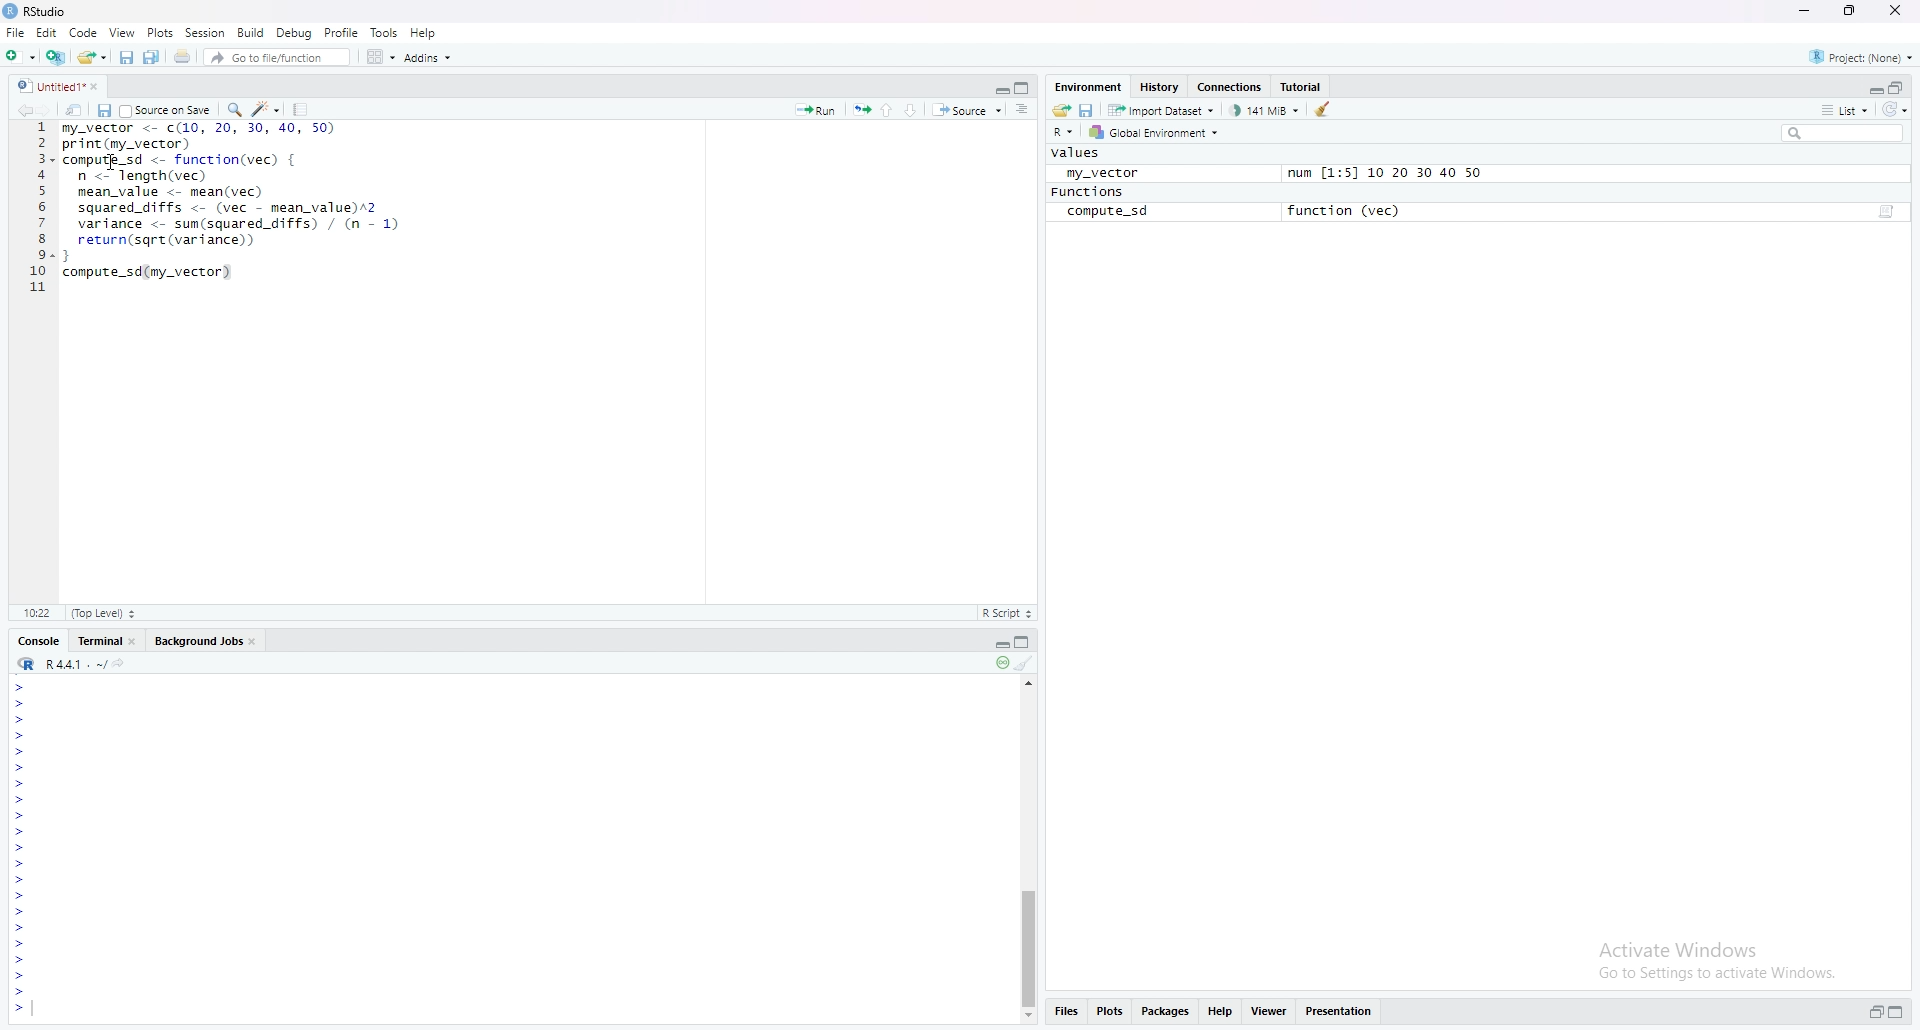  What do you see at coordinates (967, 111) in the screenshot?
I see `Source the contents of the active documents` at bounding box center [967, 111].